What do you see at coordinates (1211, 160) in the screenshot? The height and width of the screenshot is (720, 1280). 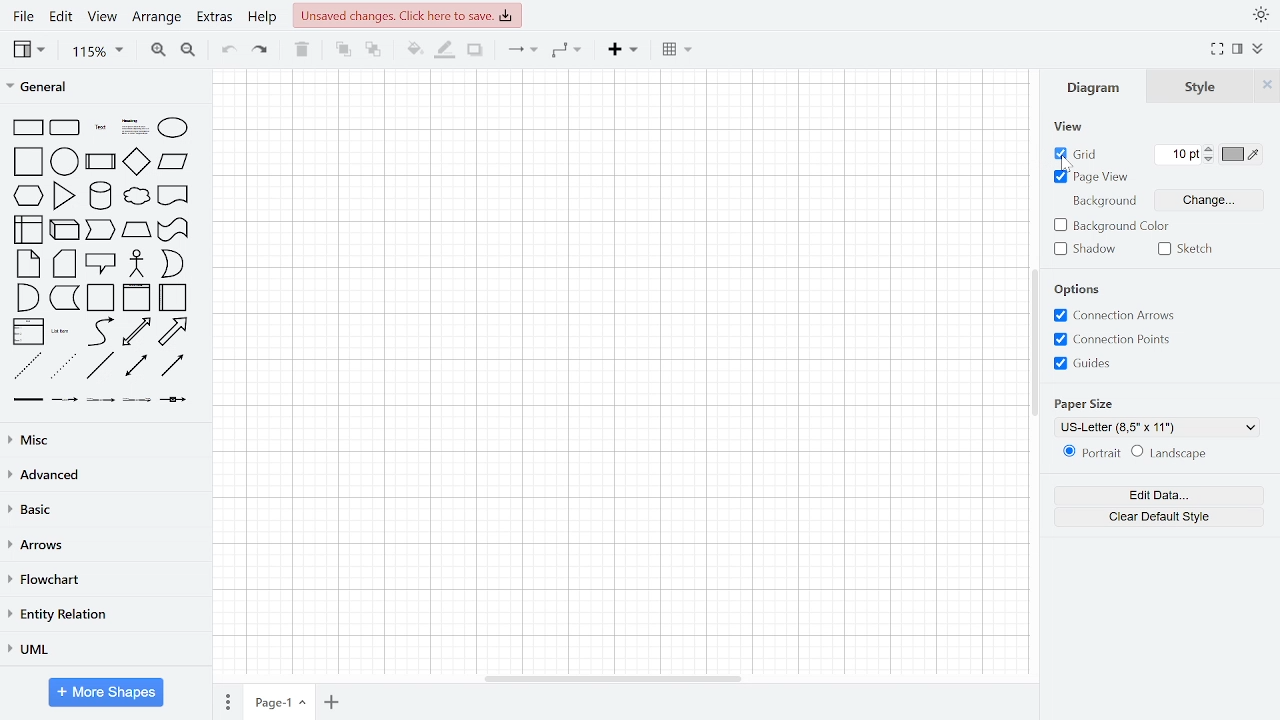 I see `decrease grid pt` at bounding box center [1211, 160].